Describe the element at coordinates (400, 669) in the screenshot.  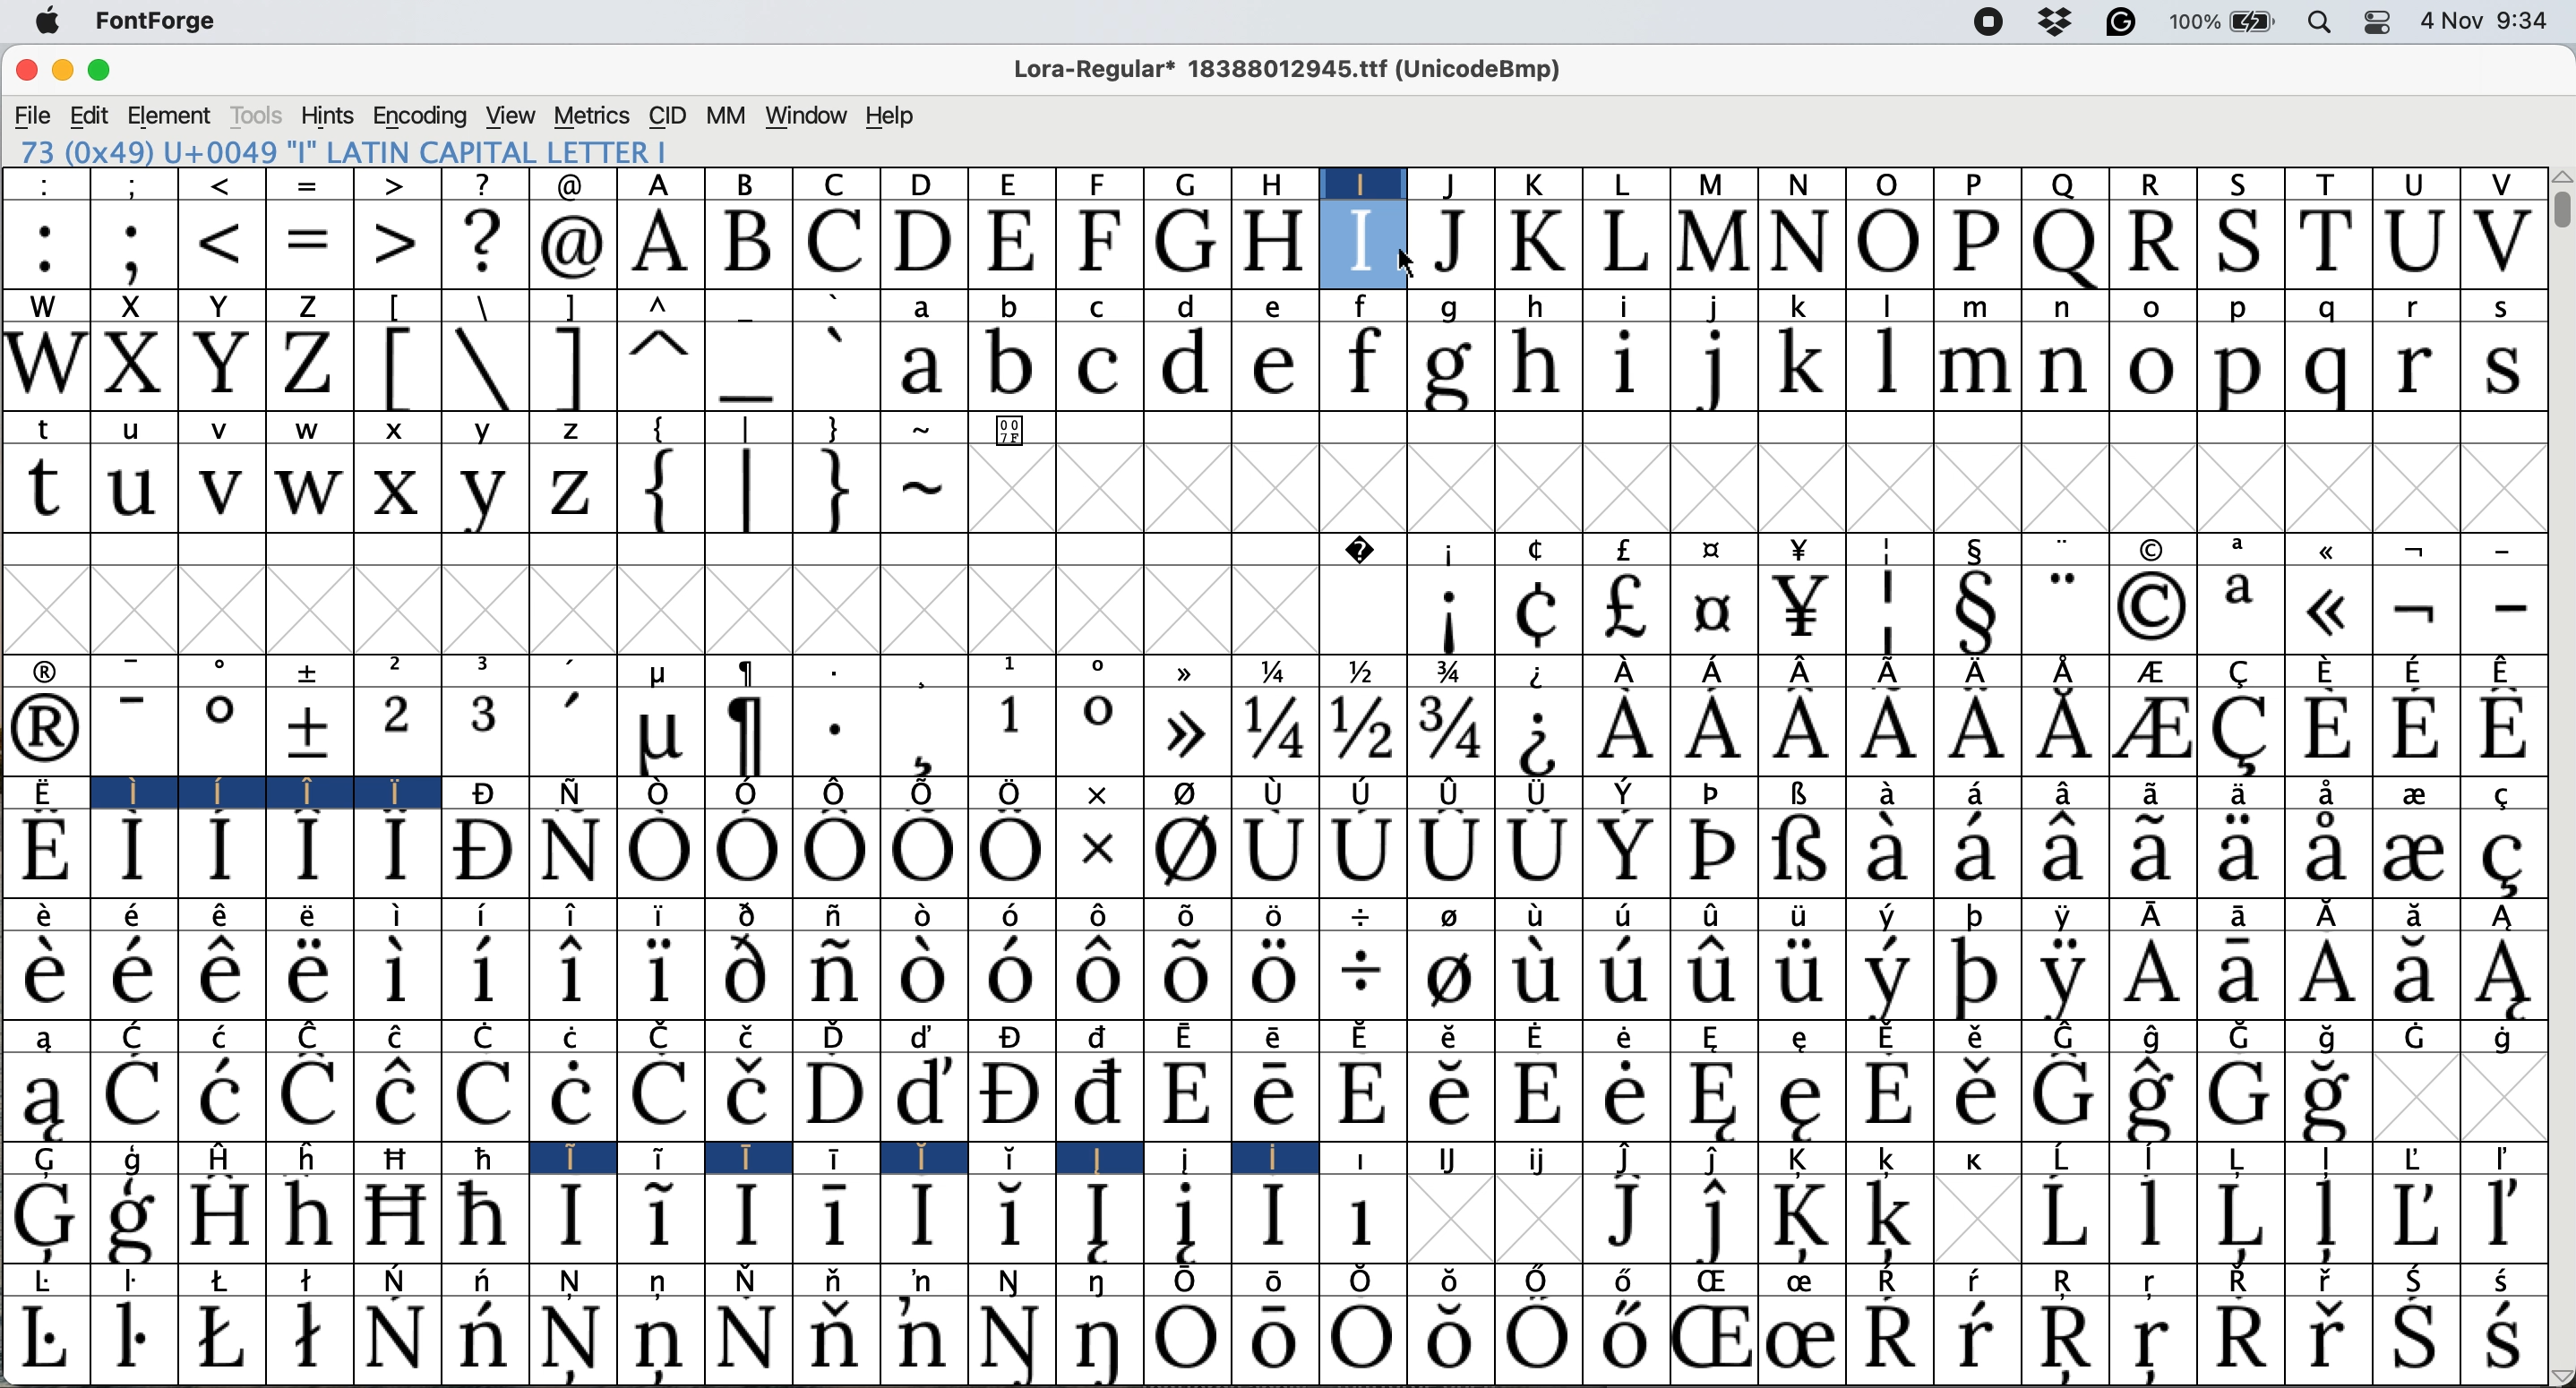
I see `2` at that location.